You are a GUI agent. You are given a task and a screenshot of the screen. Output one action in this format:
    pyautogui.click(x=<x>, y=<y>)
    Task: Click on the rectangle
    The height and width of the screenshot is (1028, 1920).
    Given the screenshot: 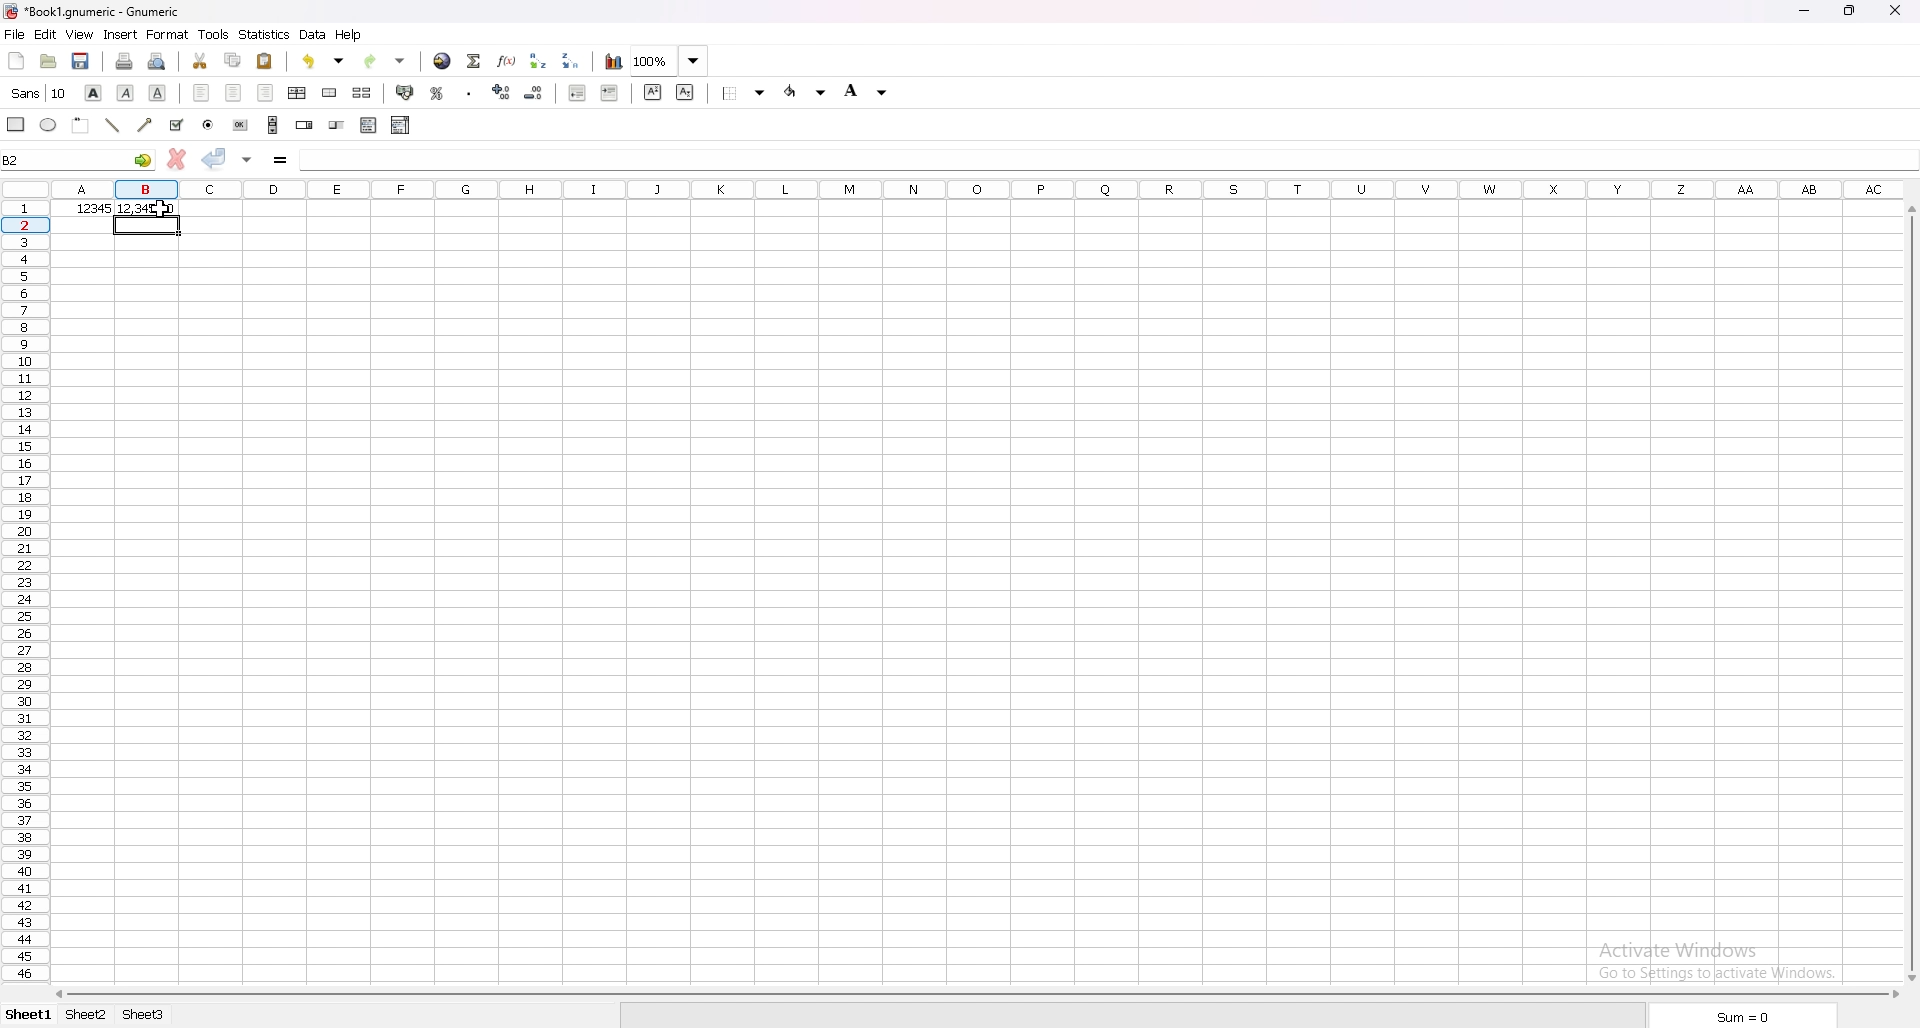 What is the action you would take?
    pyautogui.click(x=19, y=121)
    